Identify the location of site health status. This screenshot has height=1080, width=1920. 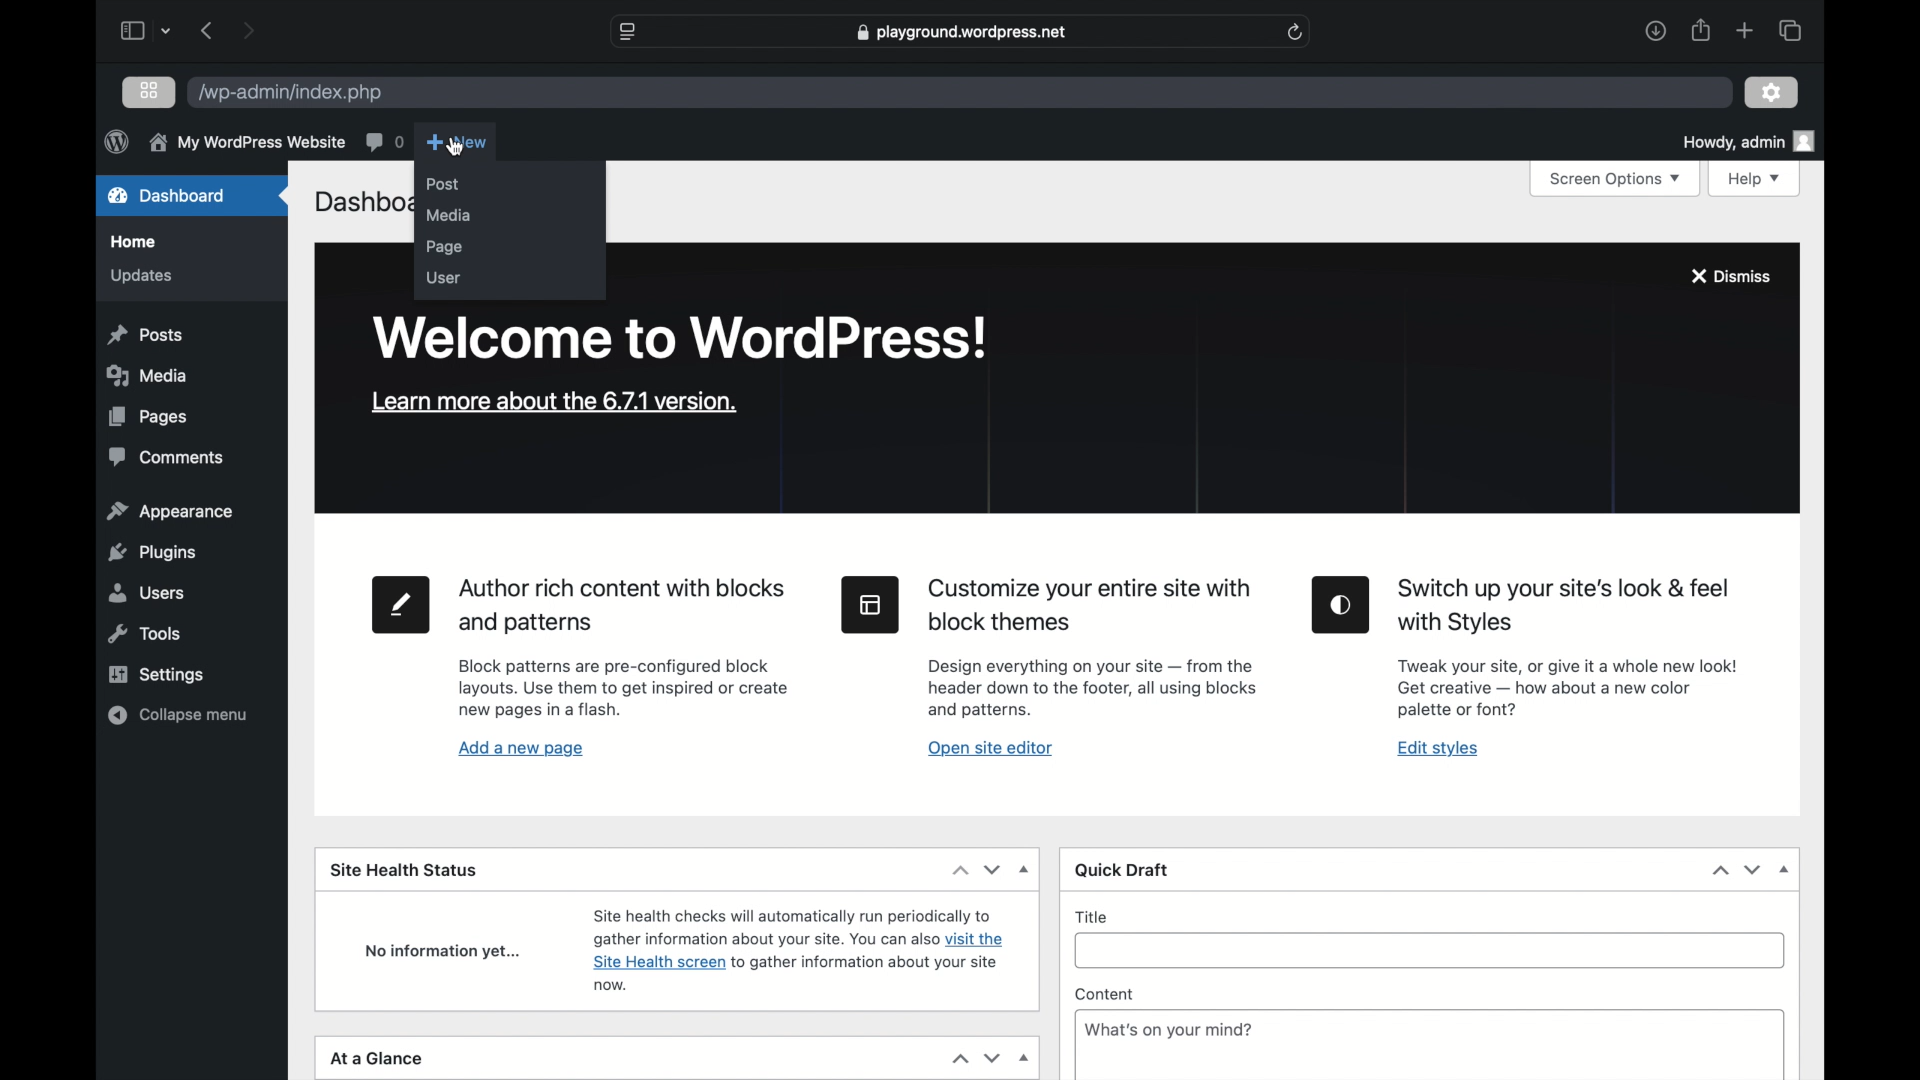
(404, 868).